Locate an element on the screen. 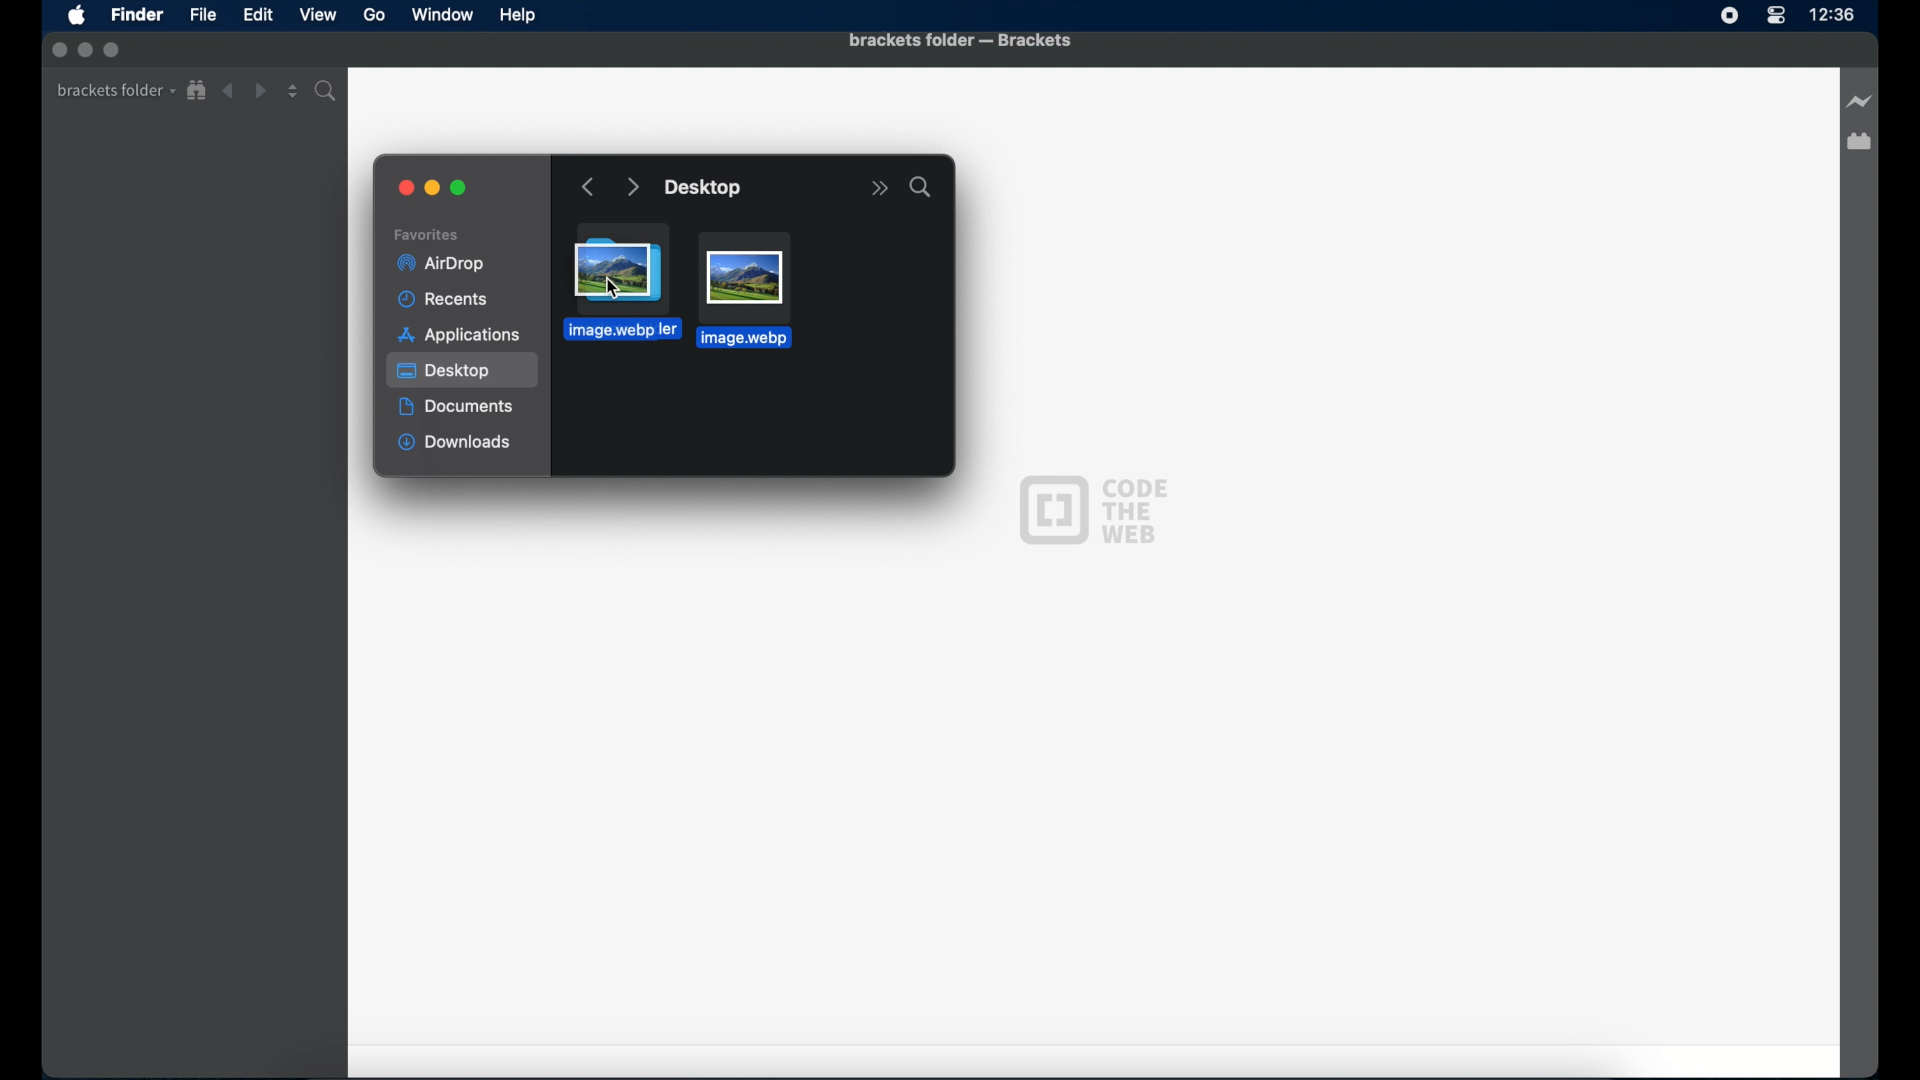  image file highlighted is located at coordinates (744, 290).